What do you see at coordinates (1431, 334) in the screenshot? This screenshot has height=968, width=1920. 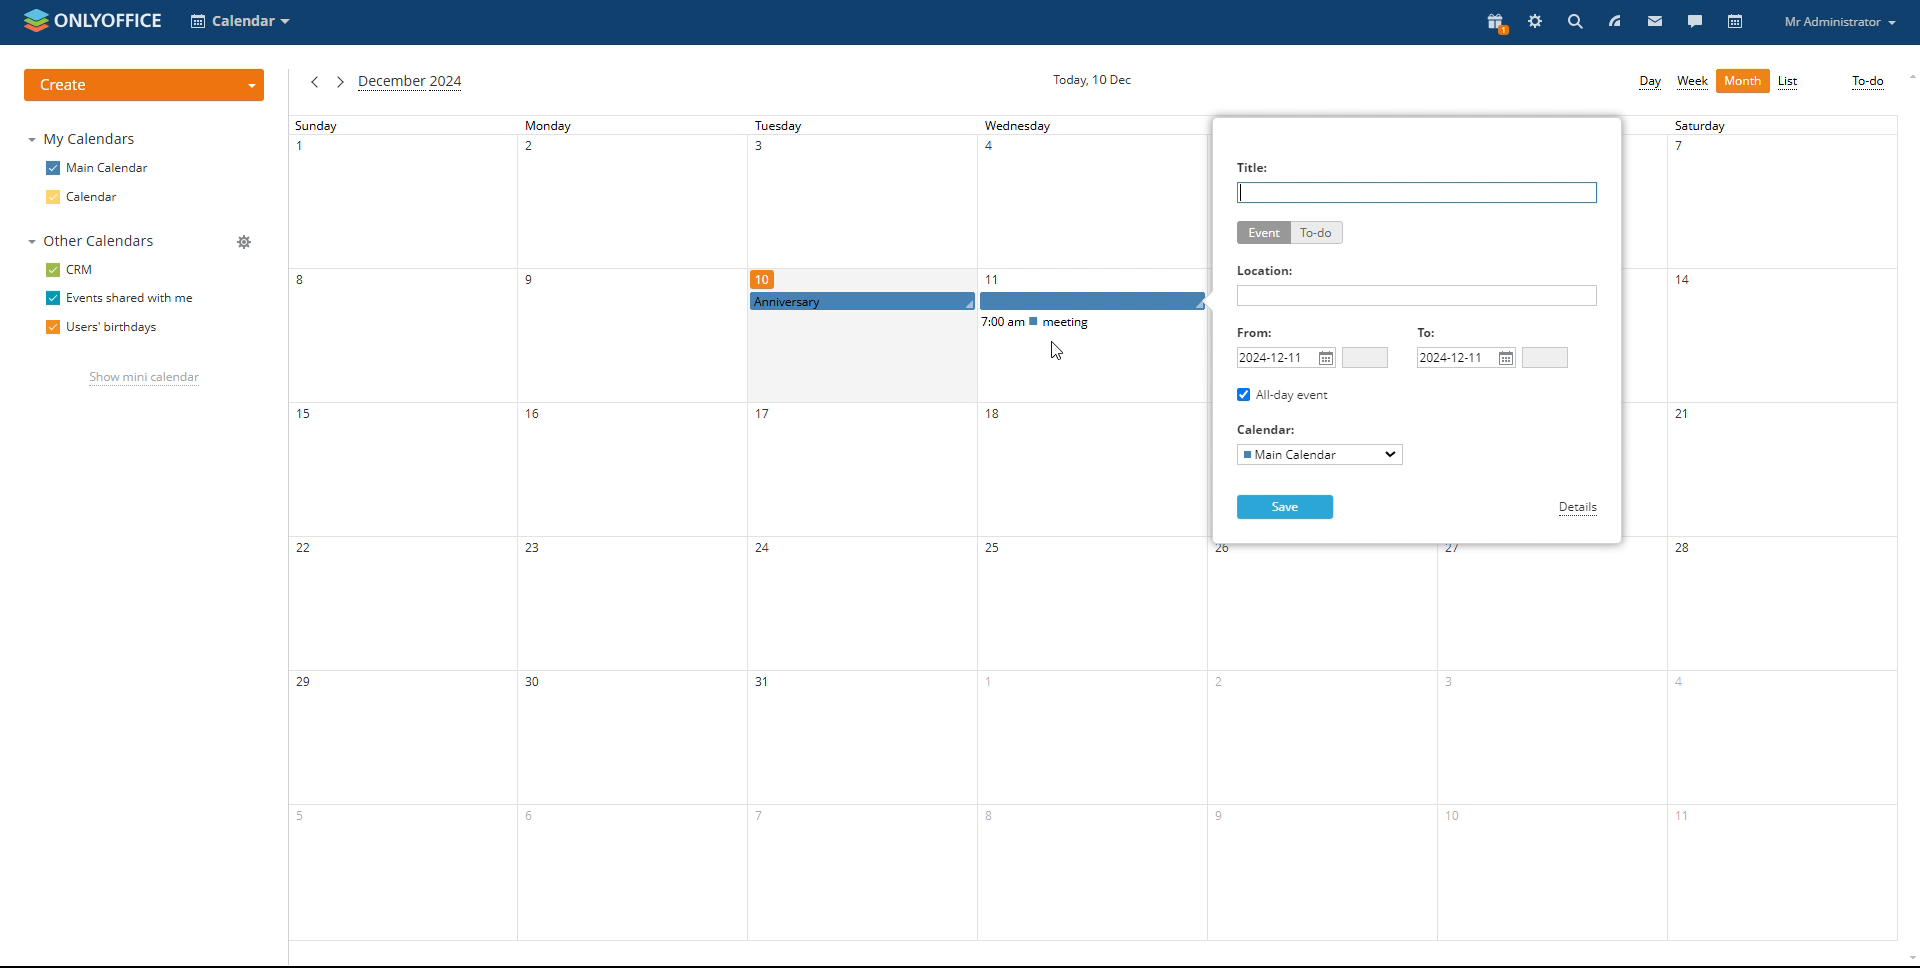 I see `To:` at bounding box center [1431, 334].